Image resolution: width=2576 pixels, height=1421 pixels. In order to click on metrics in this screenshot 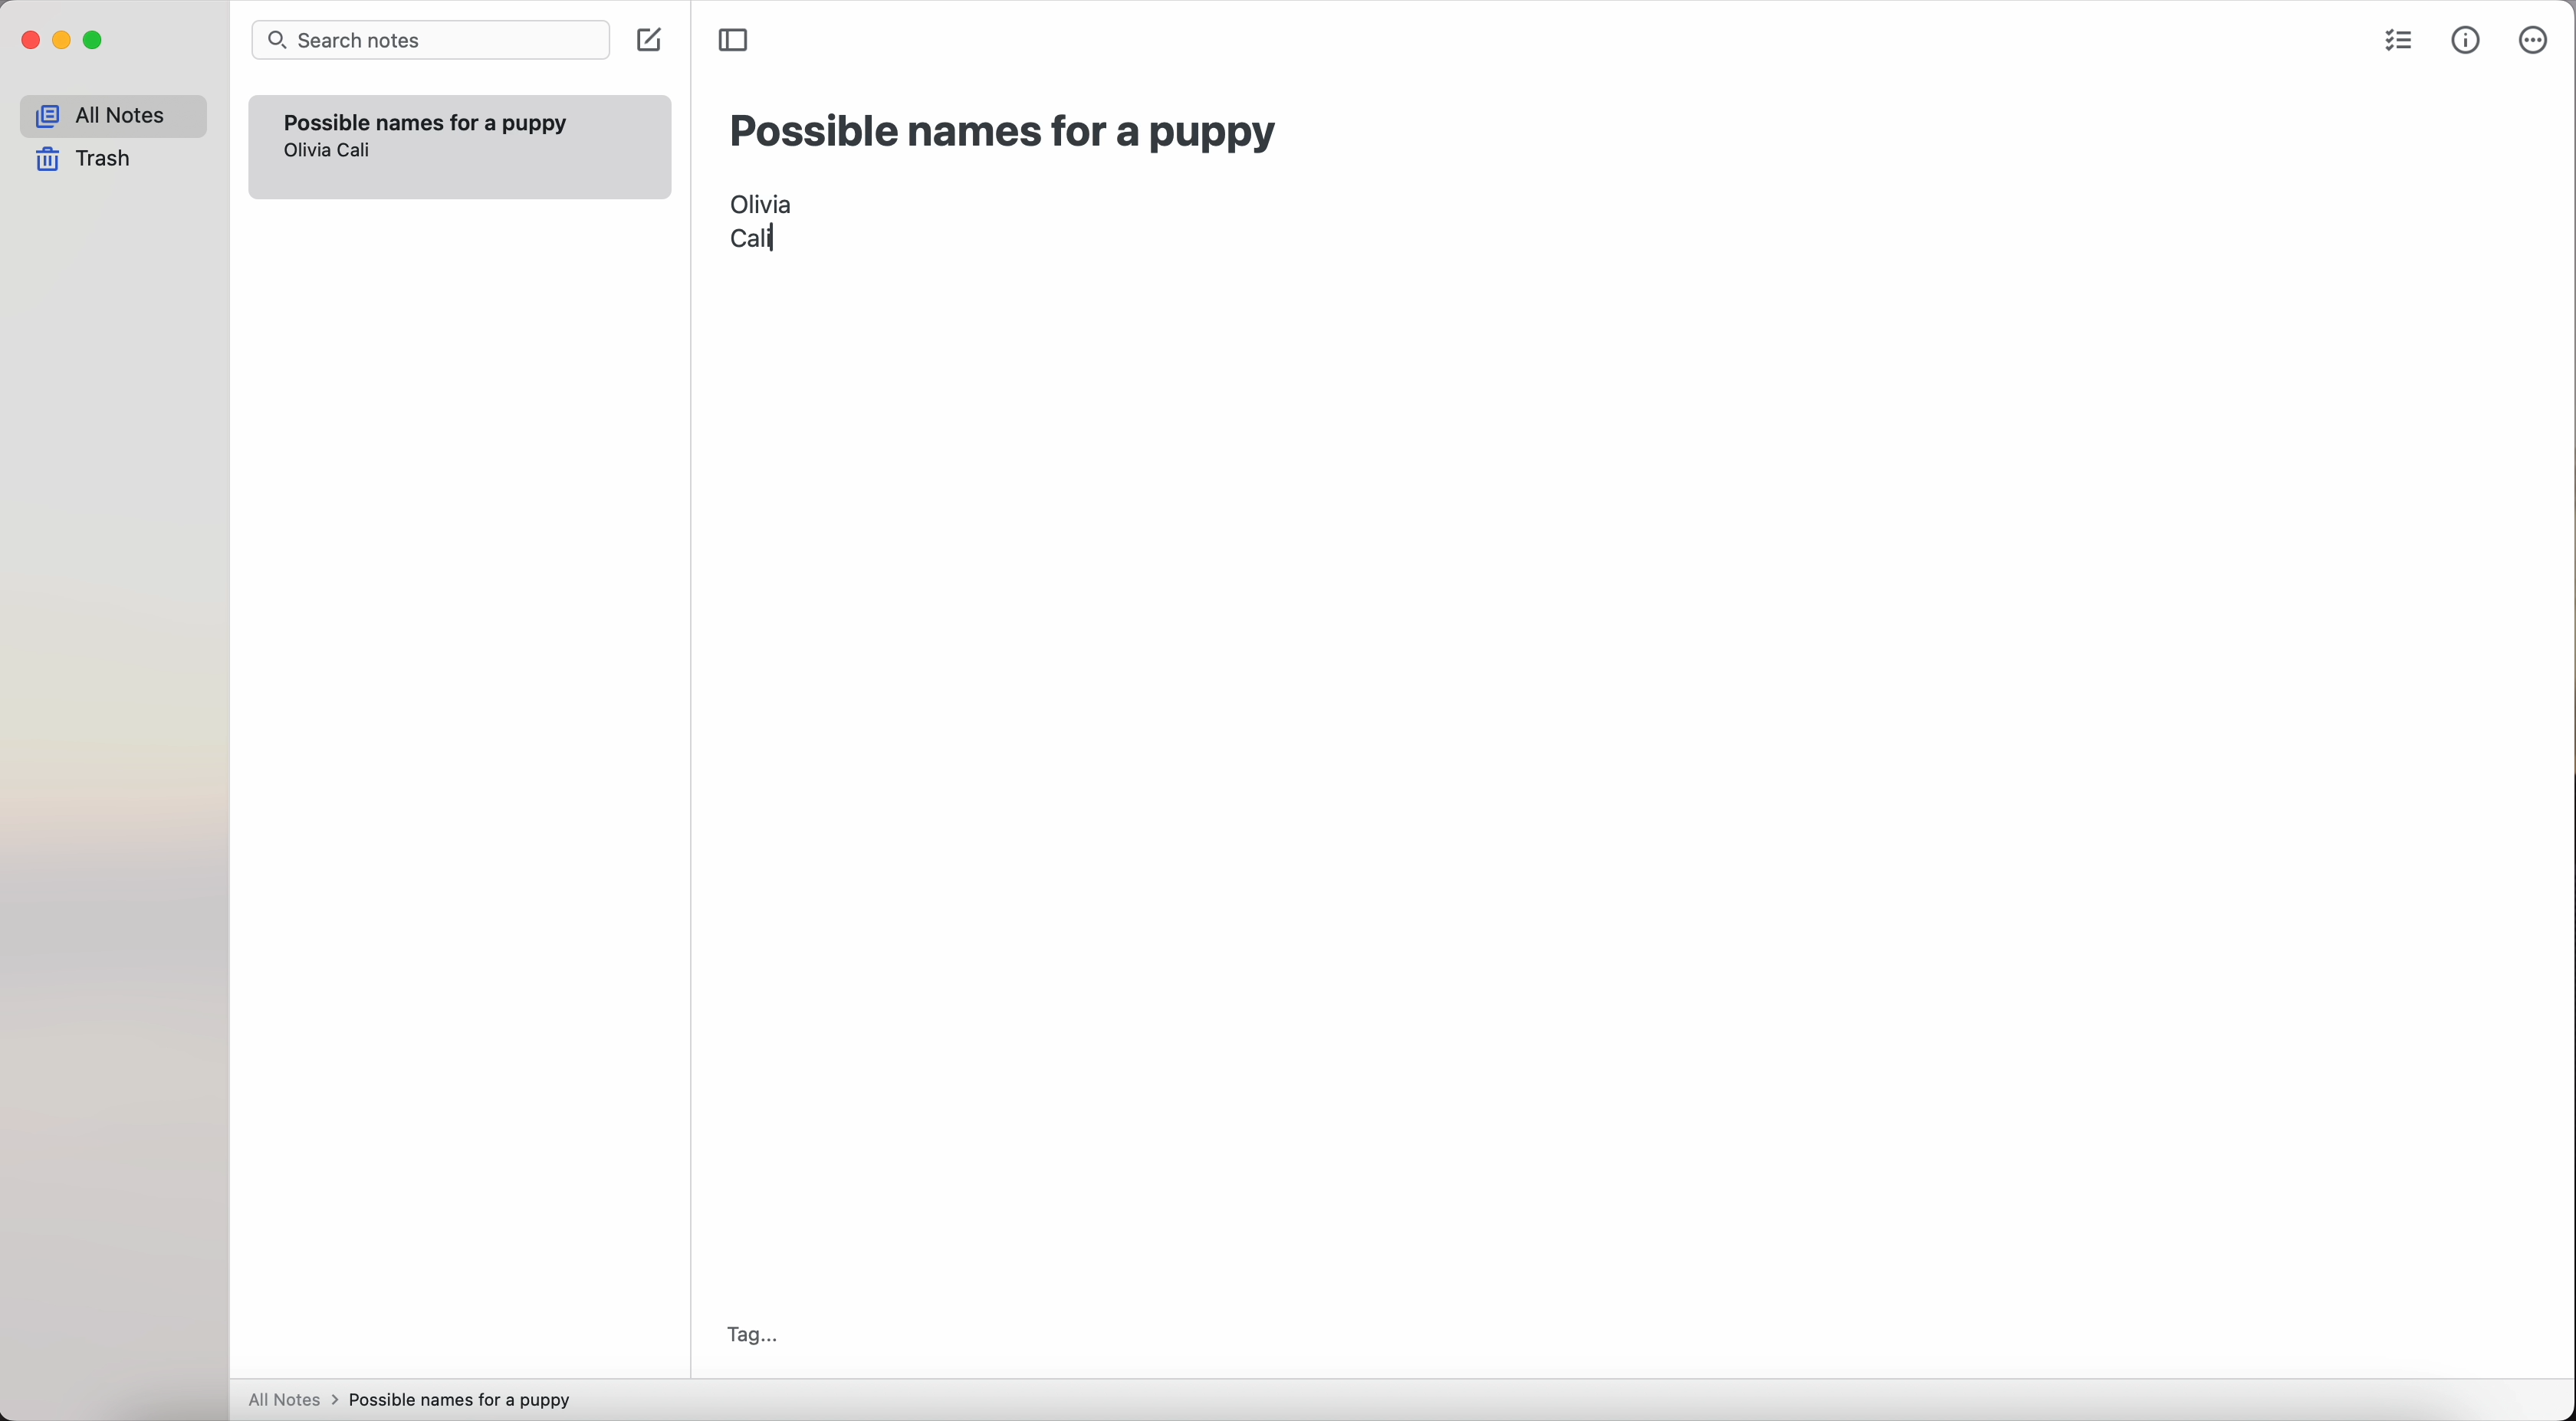, I will do `click(2468, 40)`.